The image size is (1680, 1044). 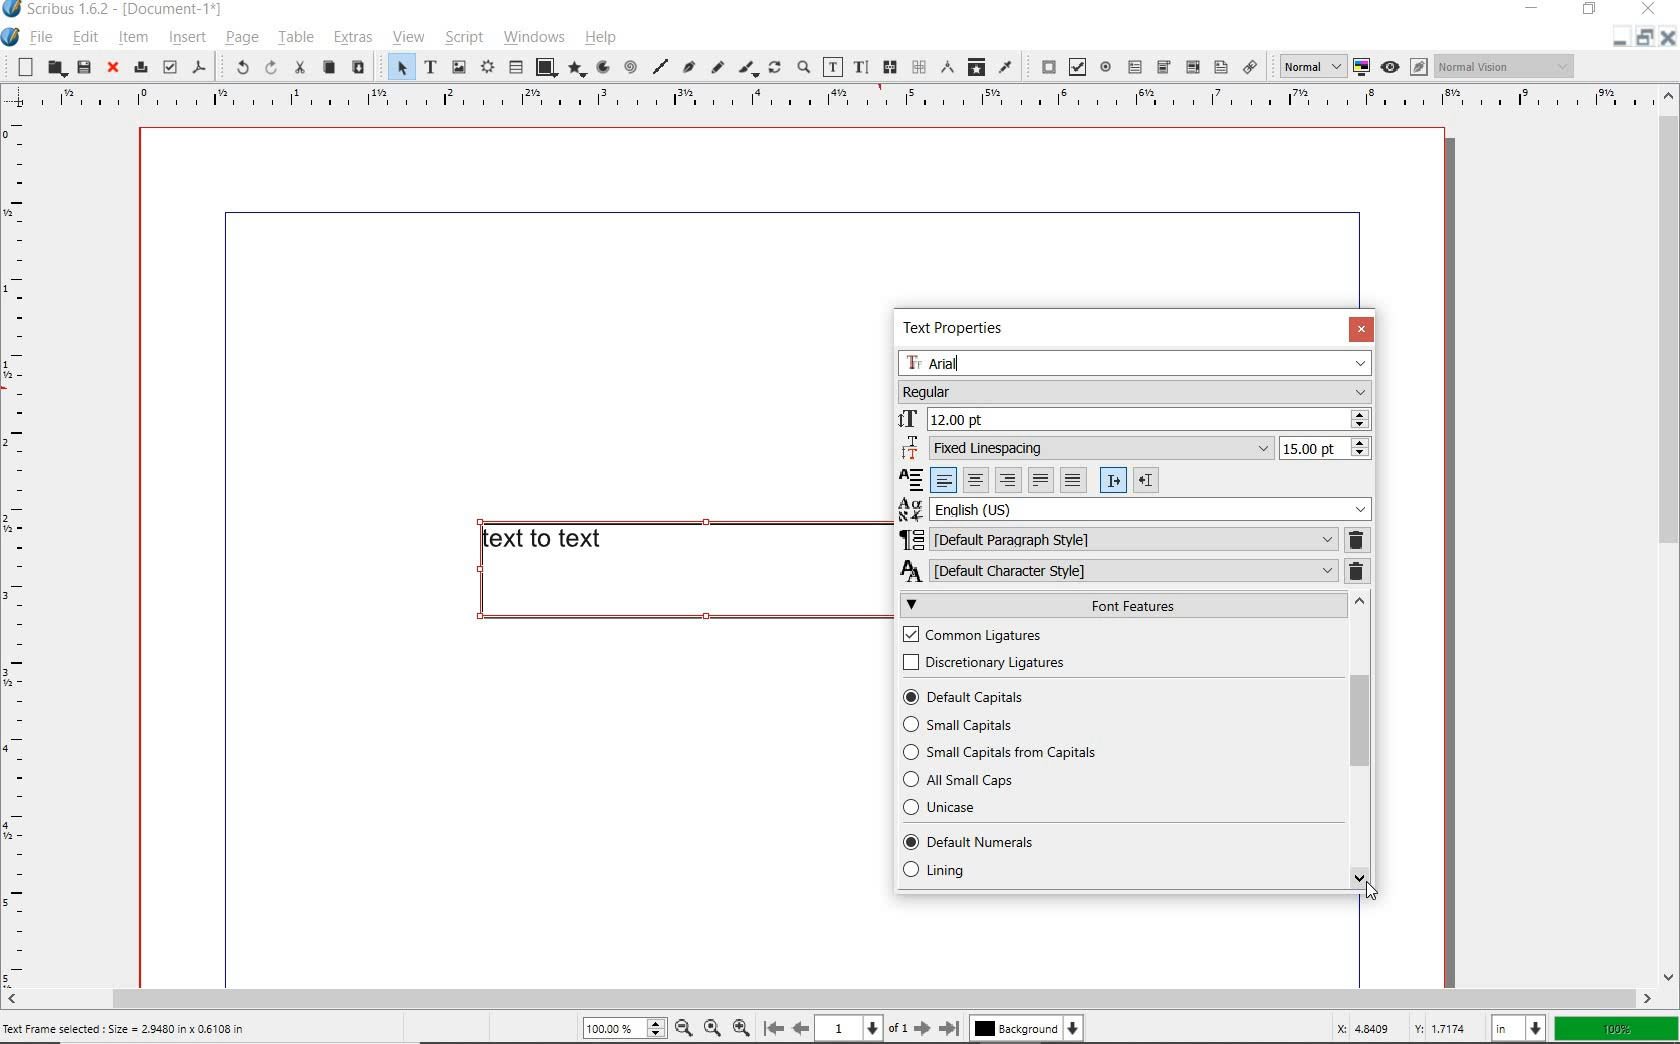 What do you see at coordinates (328, 68) in the screenshot?
I see `copy` at bounding box center [328, 68].